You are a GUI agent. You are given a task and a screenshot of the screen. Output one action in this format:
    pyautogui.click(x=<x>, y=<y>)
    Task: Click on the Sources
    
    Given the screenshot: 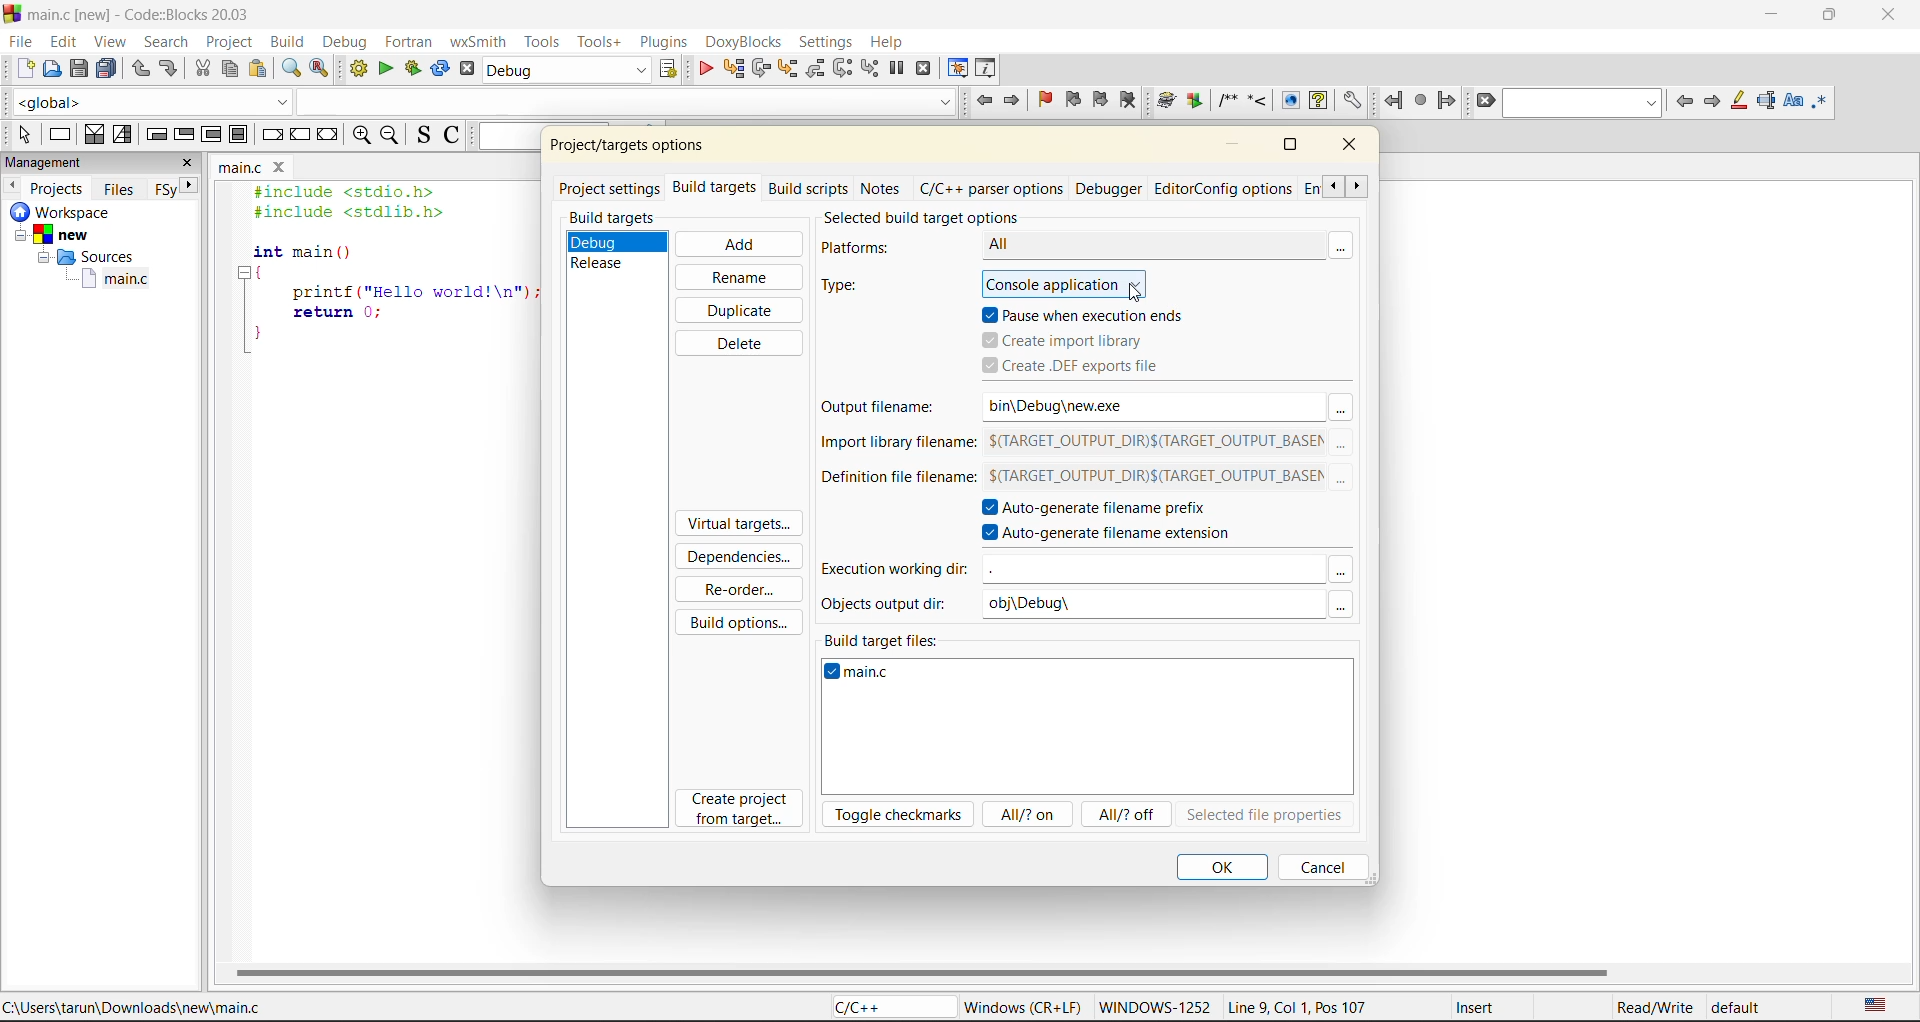 What is the action you would take?
    pyautogui.click(x=83, y=256)
    